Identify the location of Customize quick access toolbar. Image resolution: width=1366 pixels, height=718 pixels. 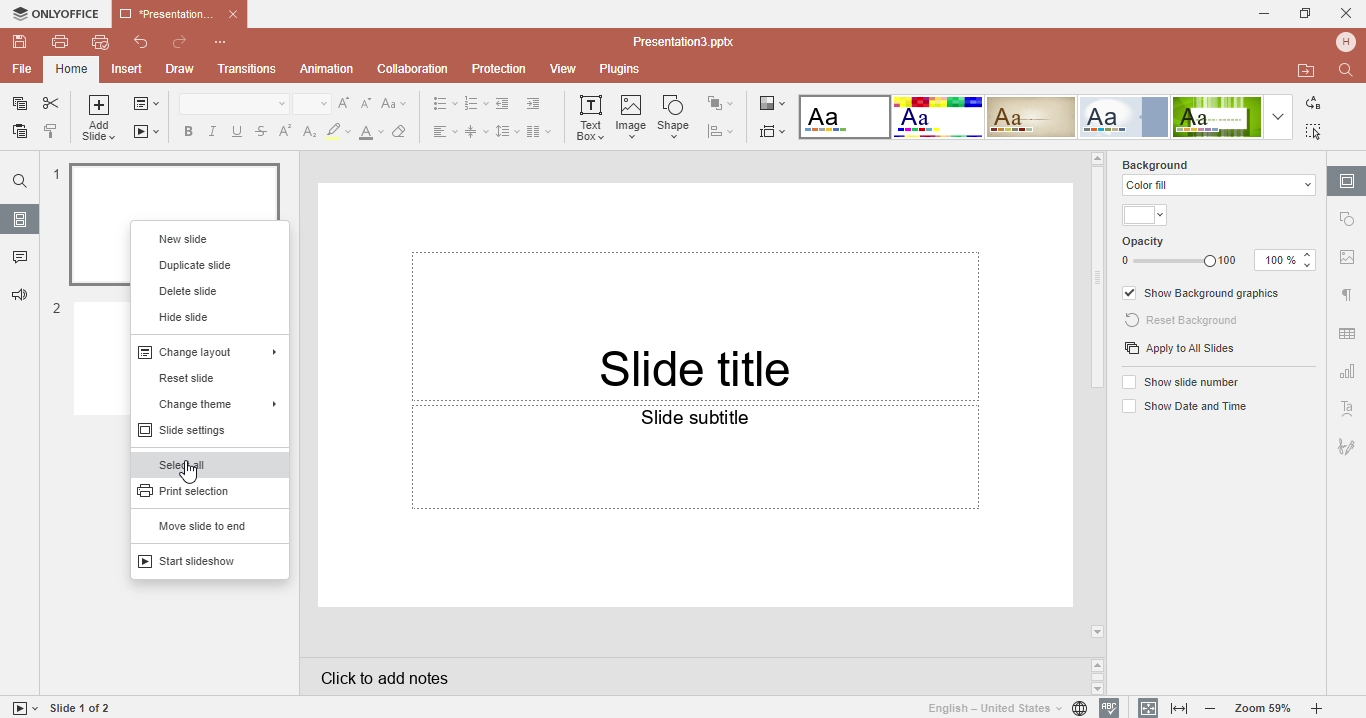
(231, 42).